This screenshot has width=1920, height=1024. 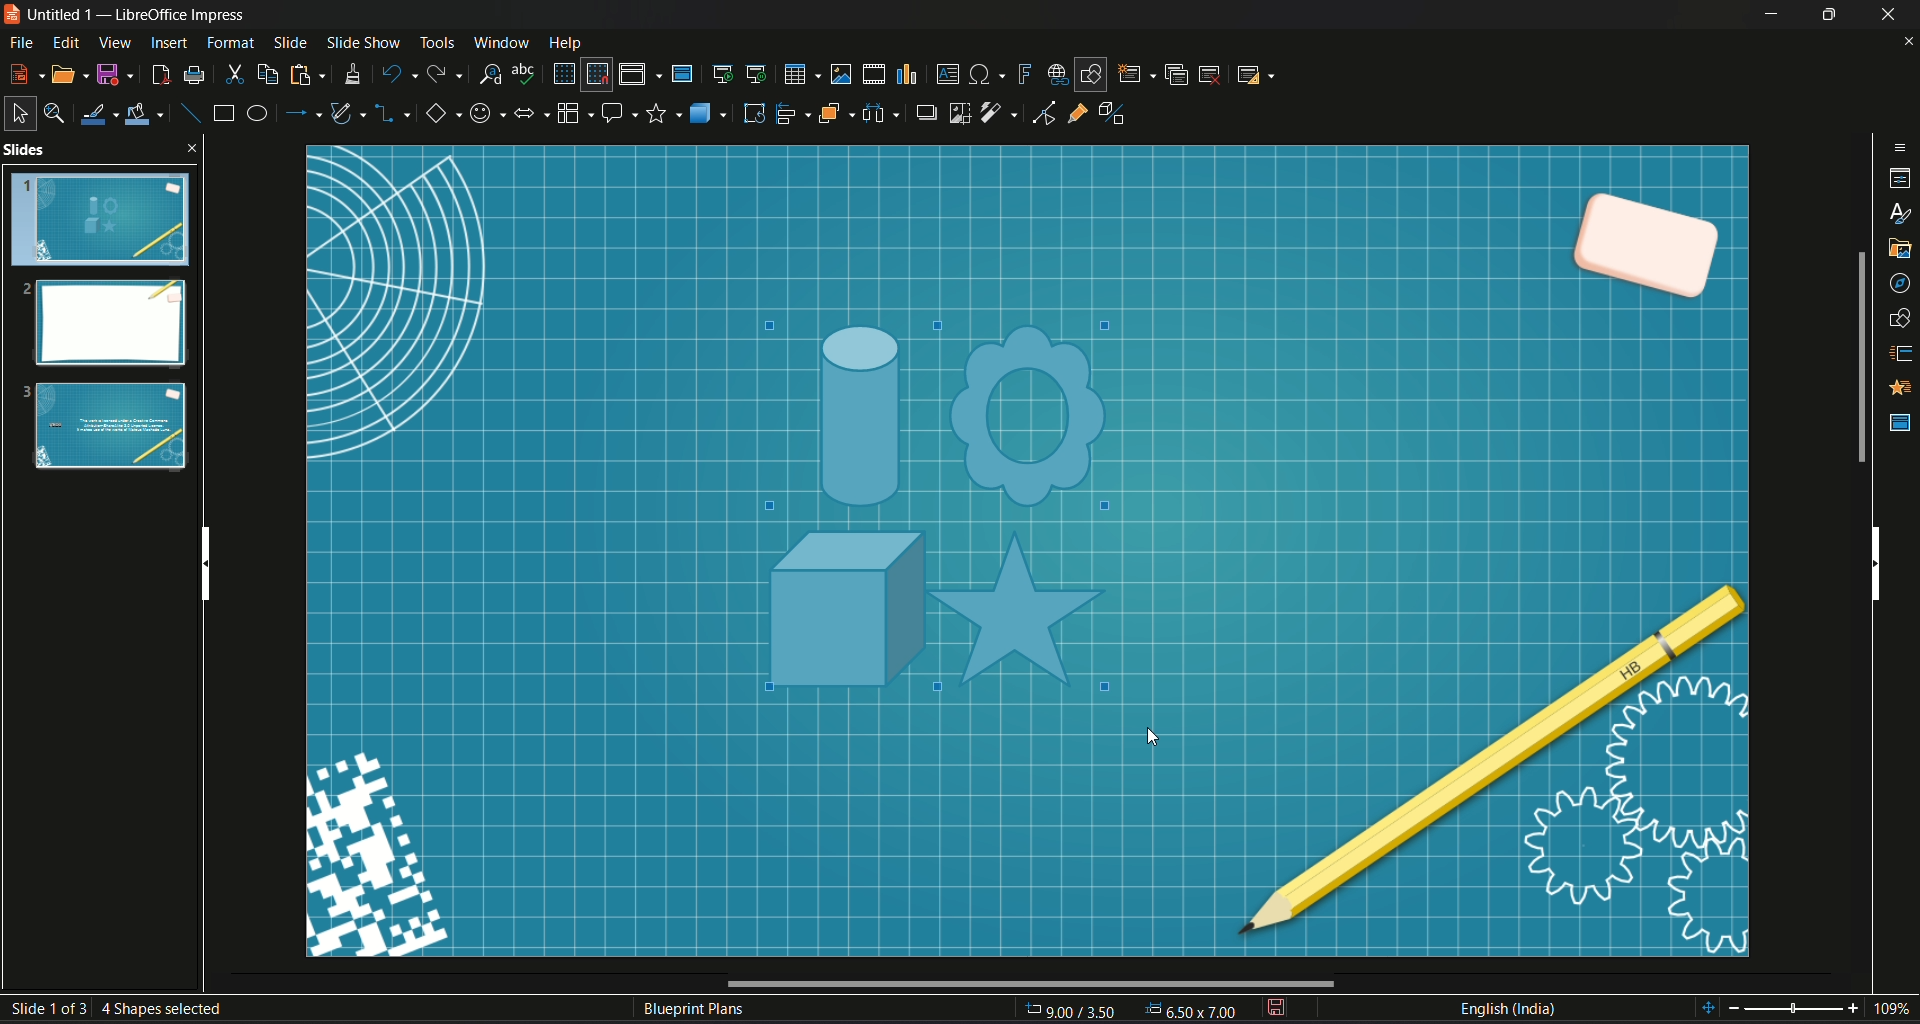 I want to click on callout share, so click(x=619, y=112).